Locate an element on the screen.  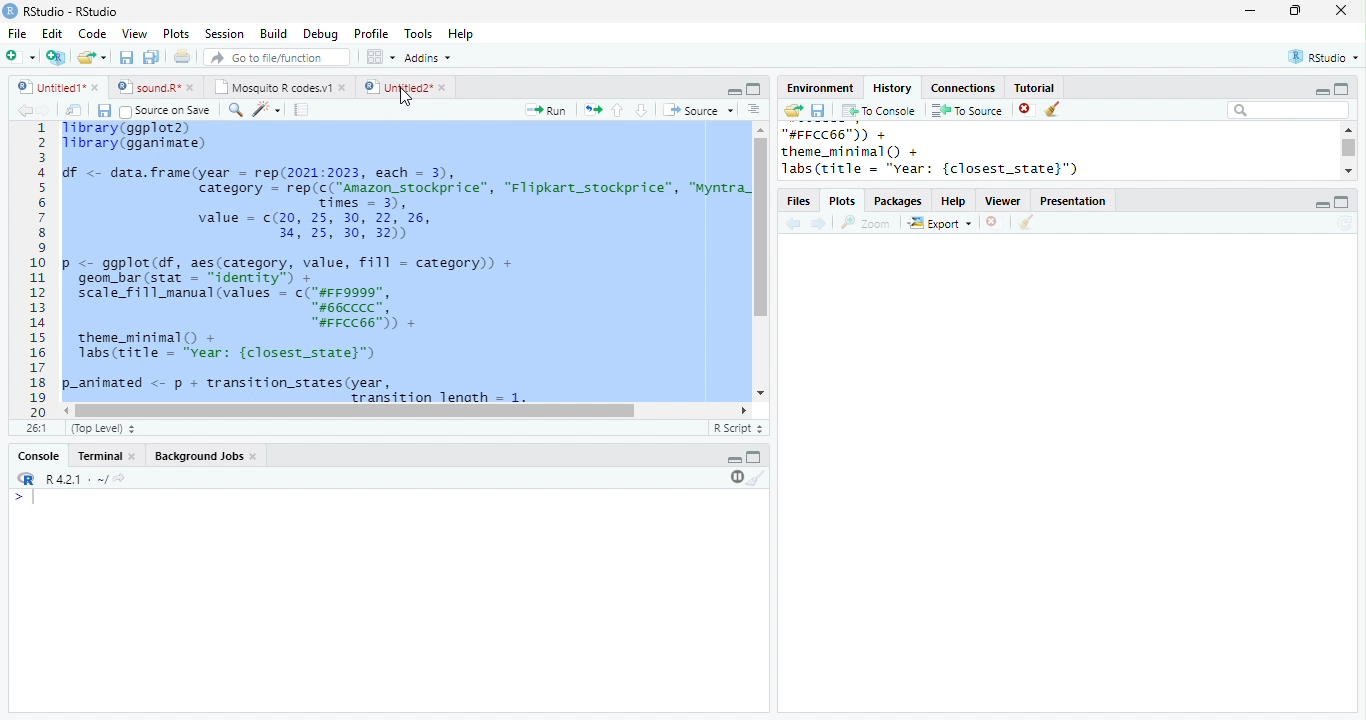
Terminal is located at coordinates (98, 456).